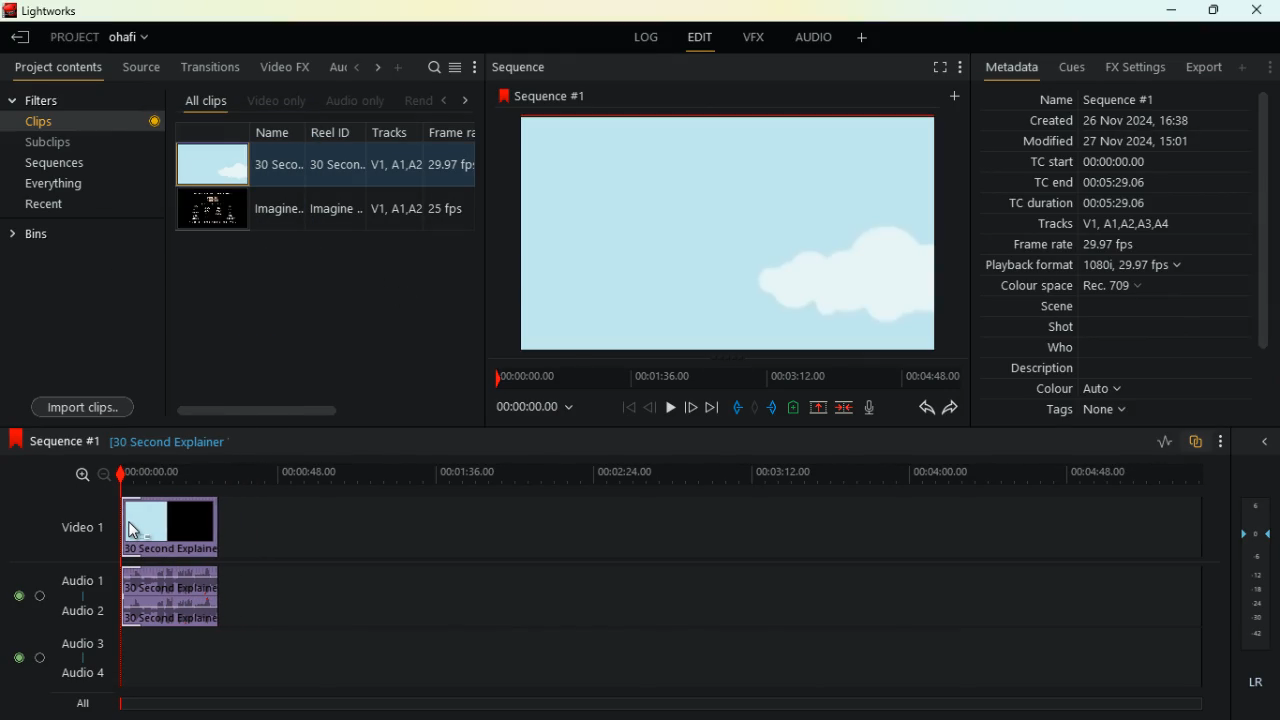 The width and height of the screenshot is (1280, 720). I want to click on up, so click(815, 408).